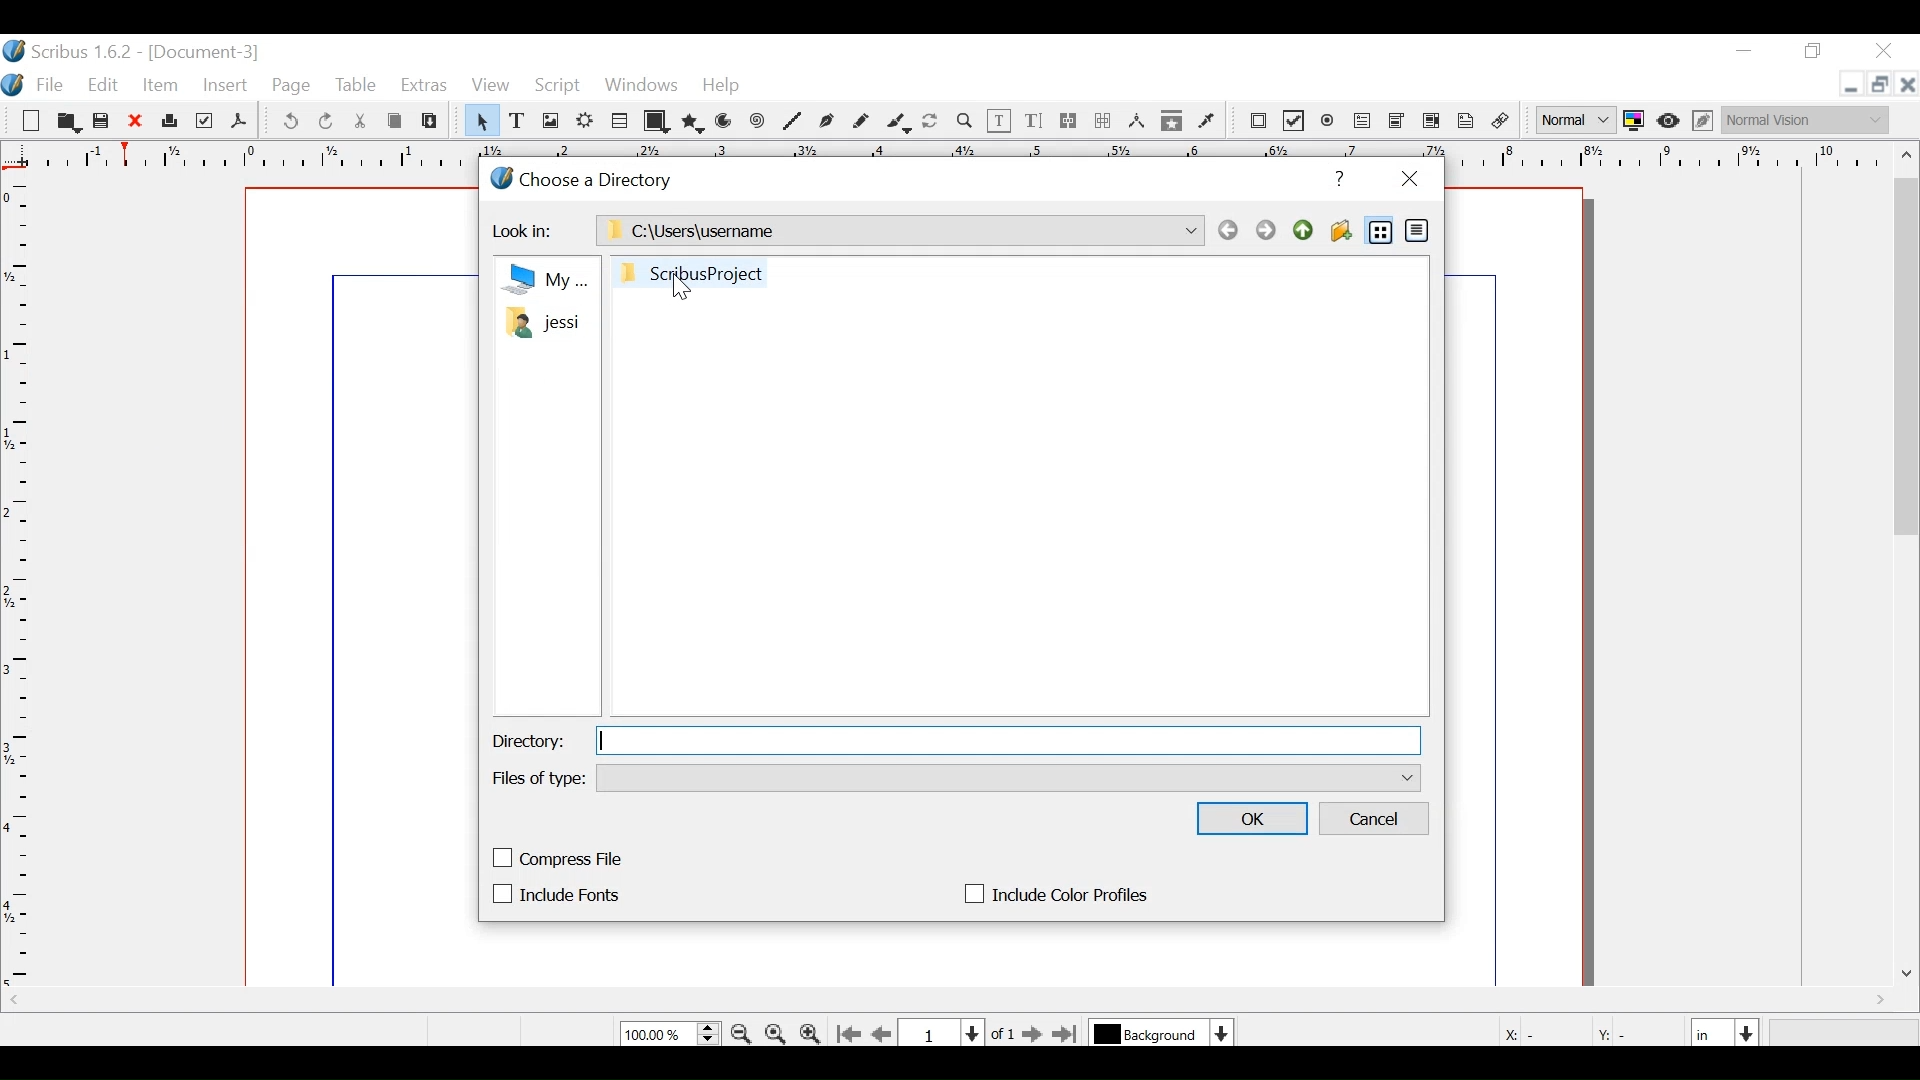 This screenshot has width=1920, height=1080. Describe the element at coordinates (1408, 181) in the screenshot. I see `Close` at that location.